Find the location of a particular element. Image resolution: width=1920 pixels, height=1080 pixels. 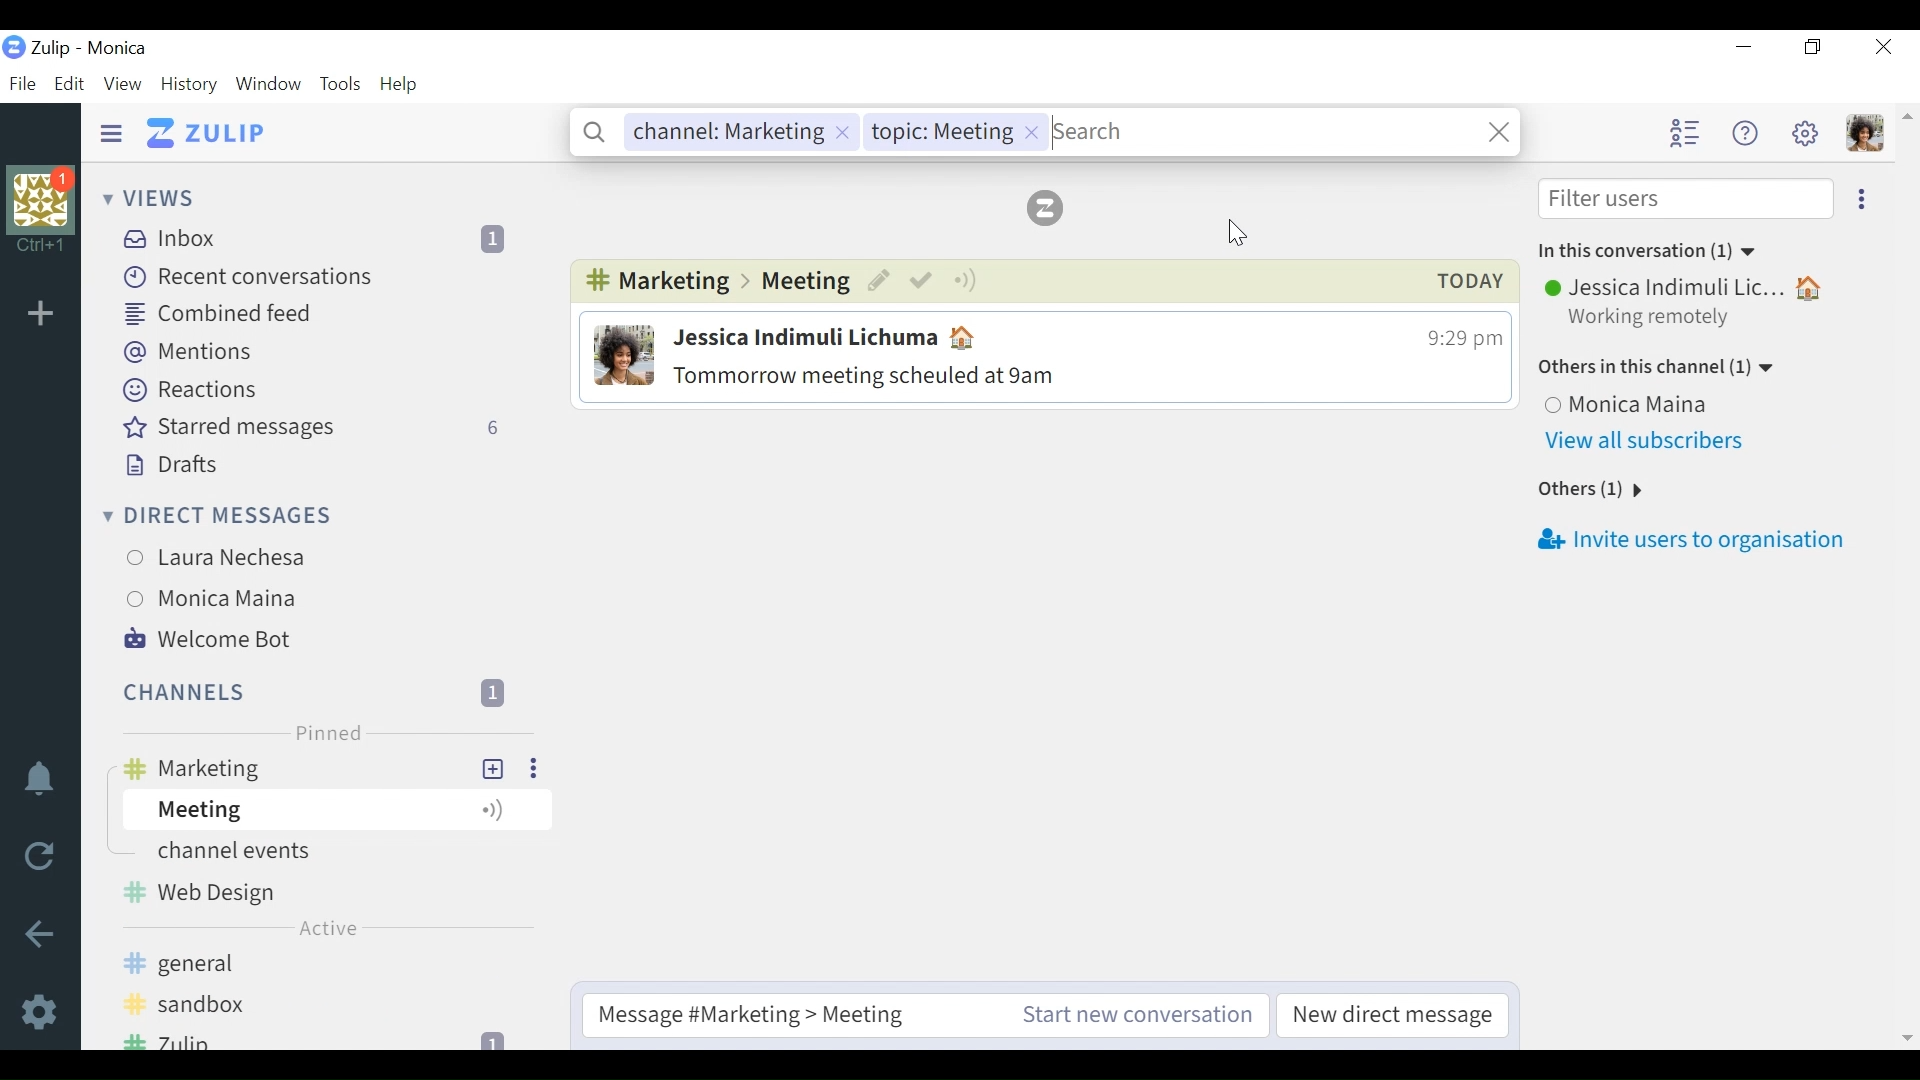

Search bar is located at coordinates (599, 132).